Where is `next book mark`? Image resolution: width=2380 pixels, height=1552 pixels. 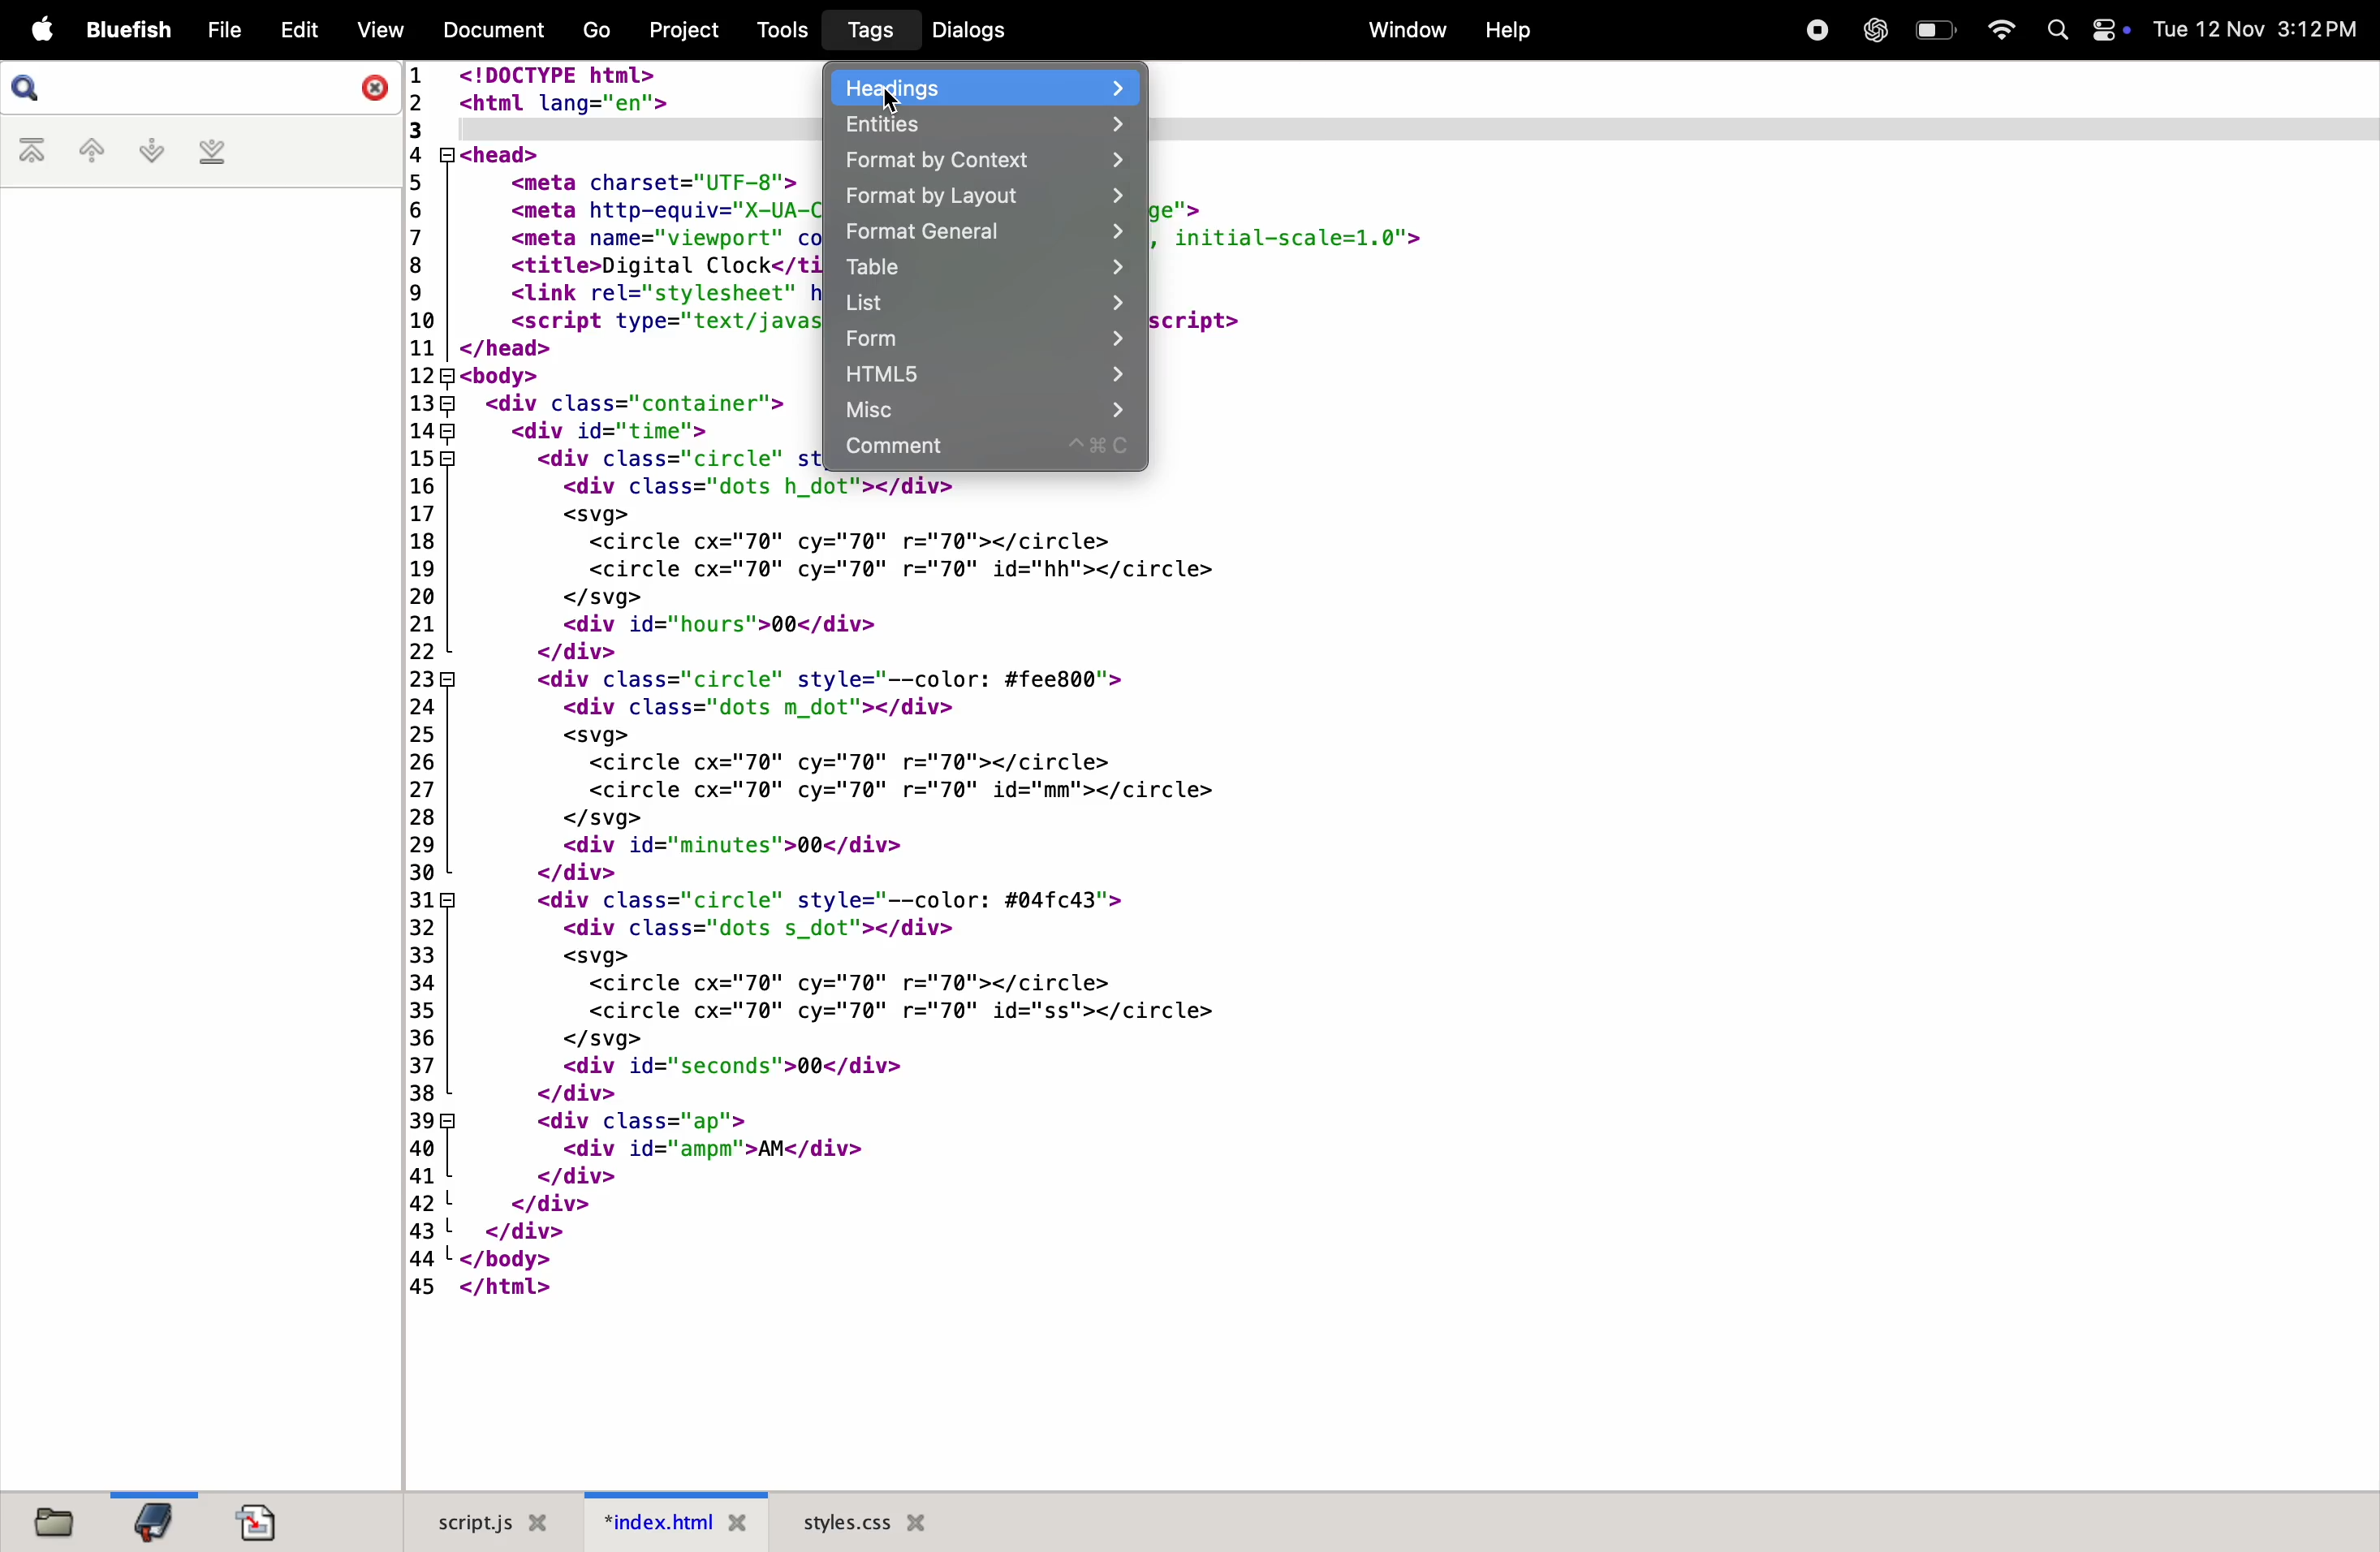
next book mark is located at coordinates (151, 151).